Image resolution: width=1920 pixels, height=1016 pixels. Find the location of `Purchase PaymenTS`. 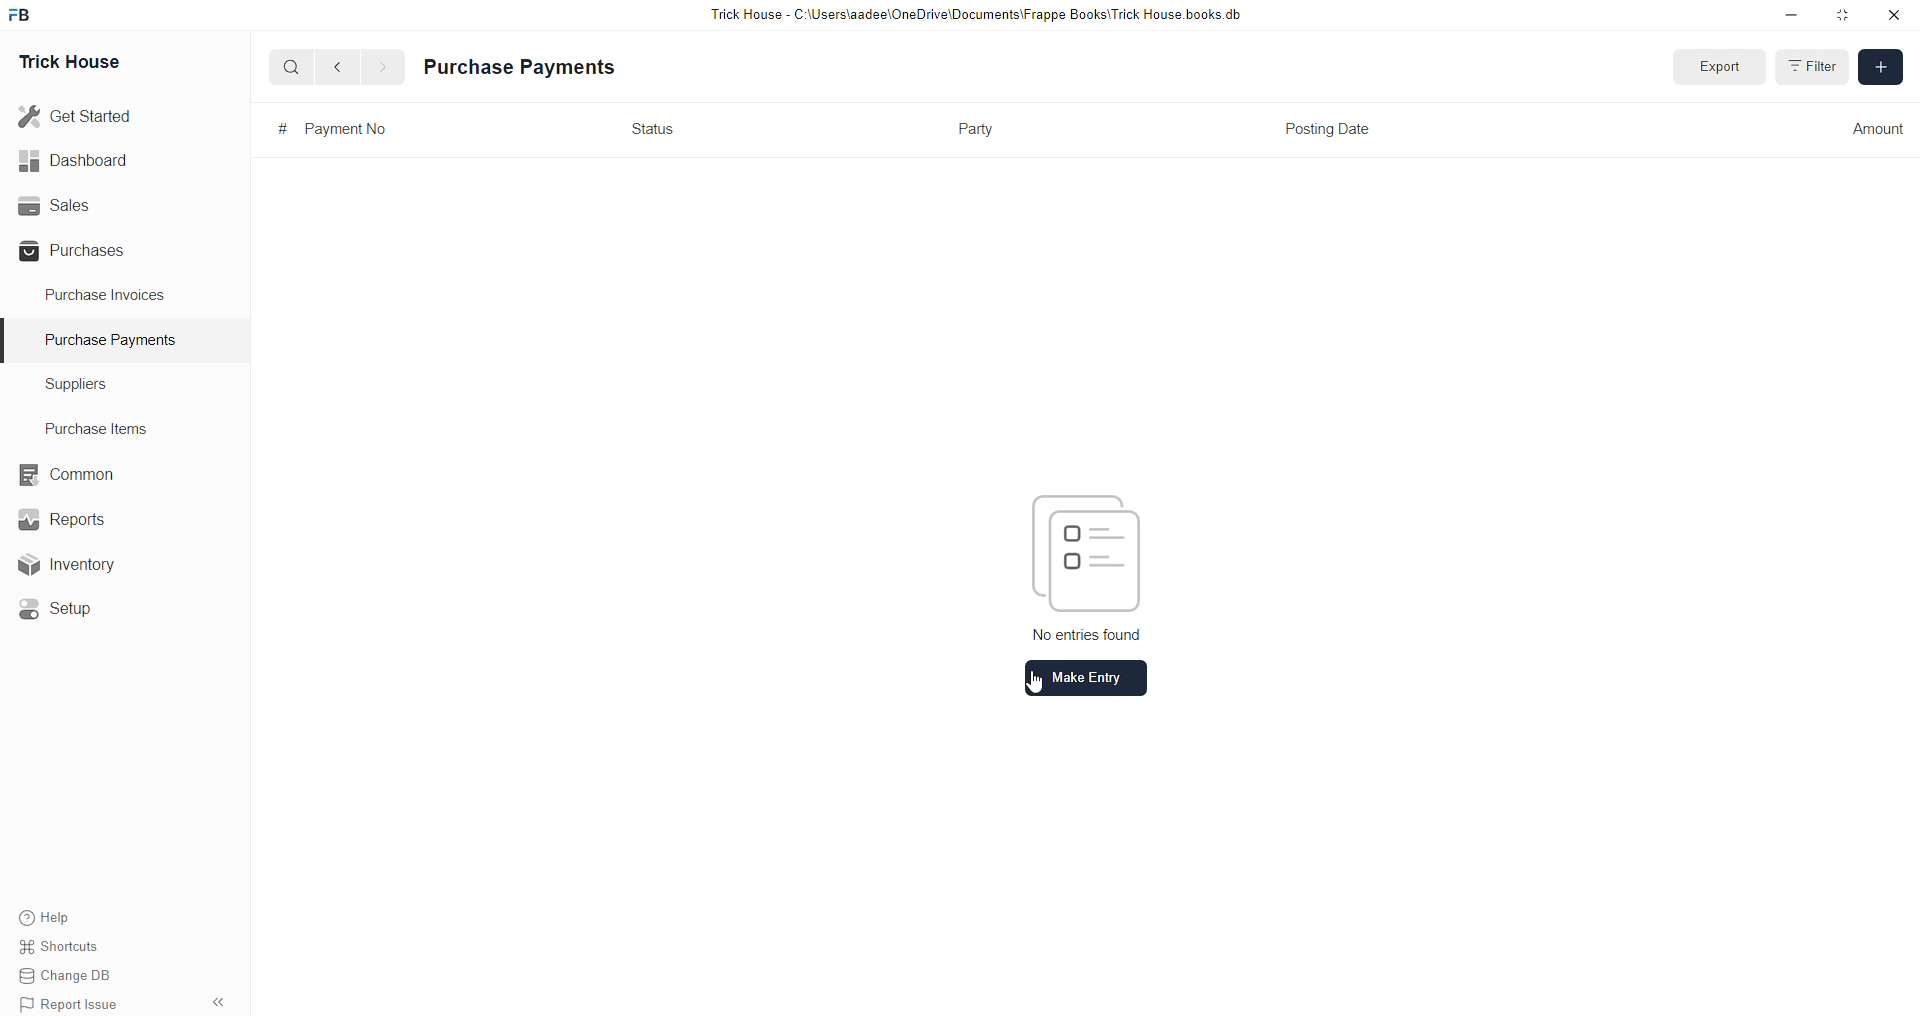

Purchase PaymenTS is located at coordinates (106, 340).